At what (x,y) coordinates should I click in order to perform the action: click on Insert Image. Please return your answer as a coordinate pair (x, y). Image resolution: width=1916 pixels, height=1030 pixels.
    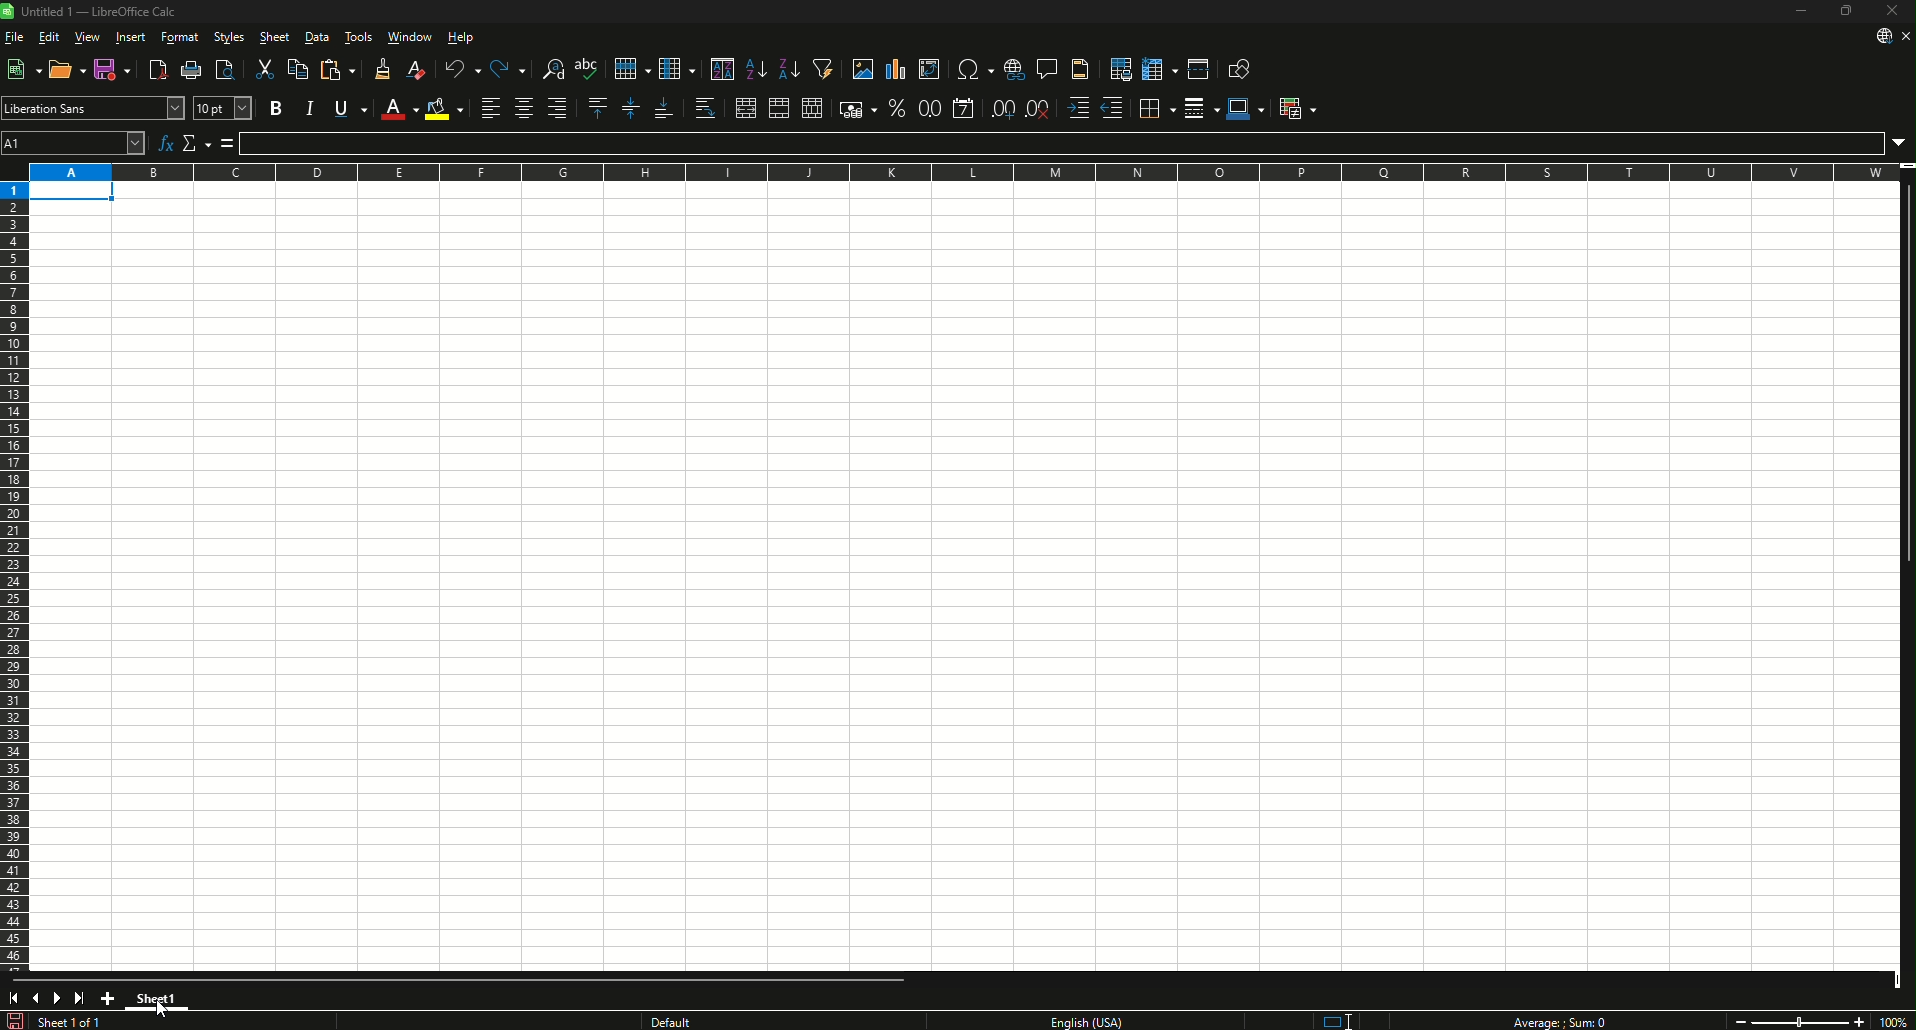
    Looking at the image, I should click on (862, 69).